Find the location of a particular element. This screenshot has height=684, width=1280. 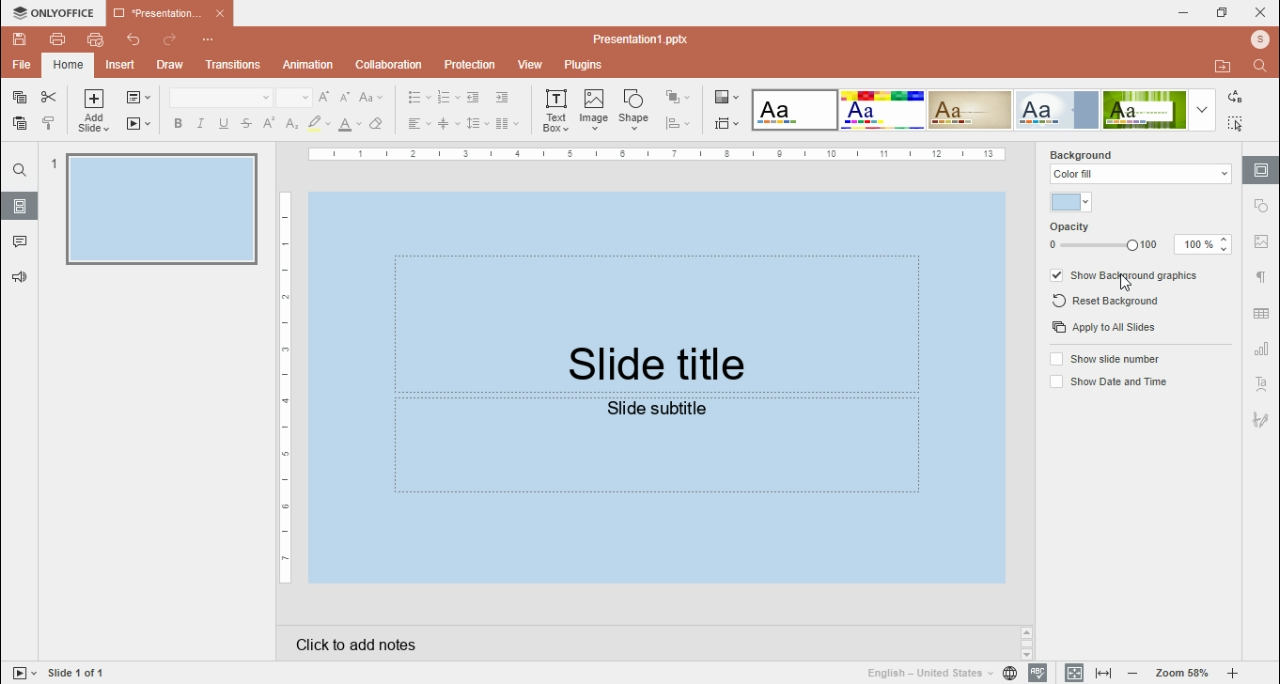

find is located at coordinates (1260, 66).